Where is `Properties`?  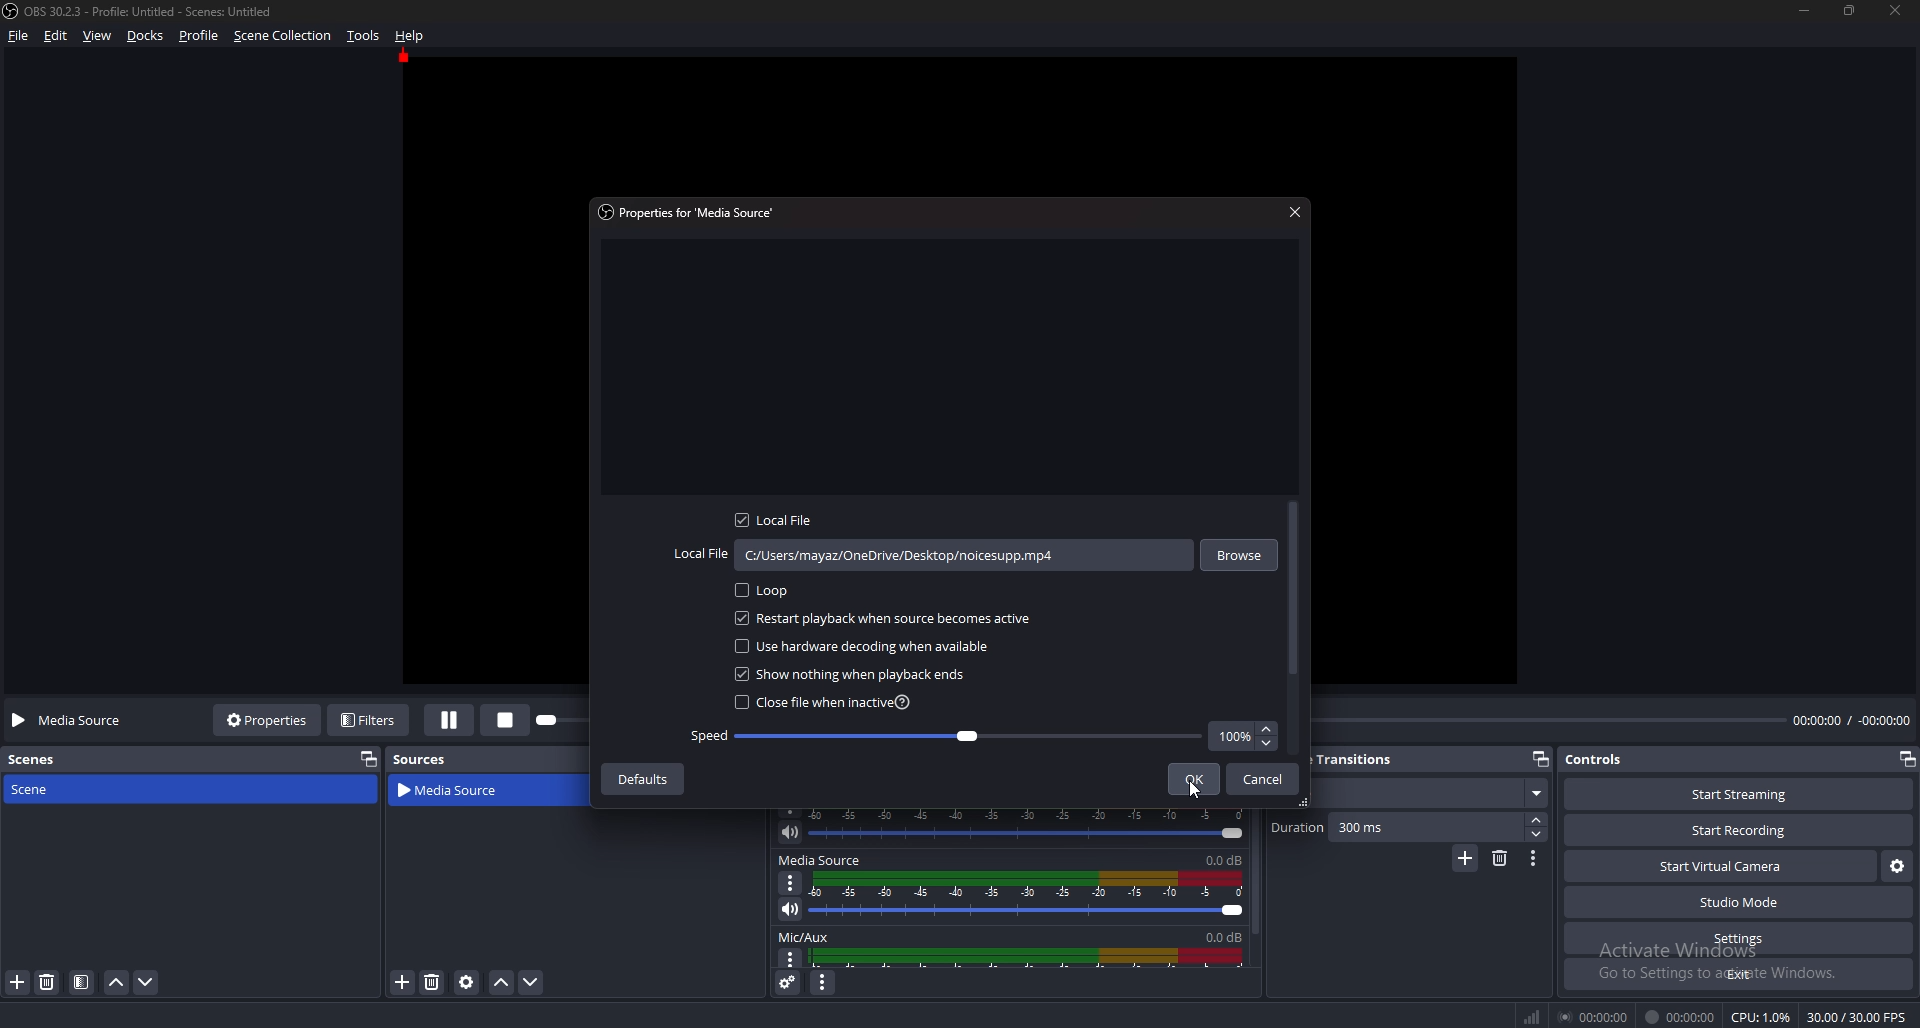
Properties is located at coordinates (267, 719).